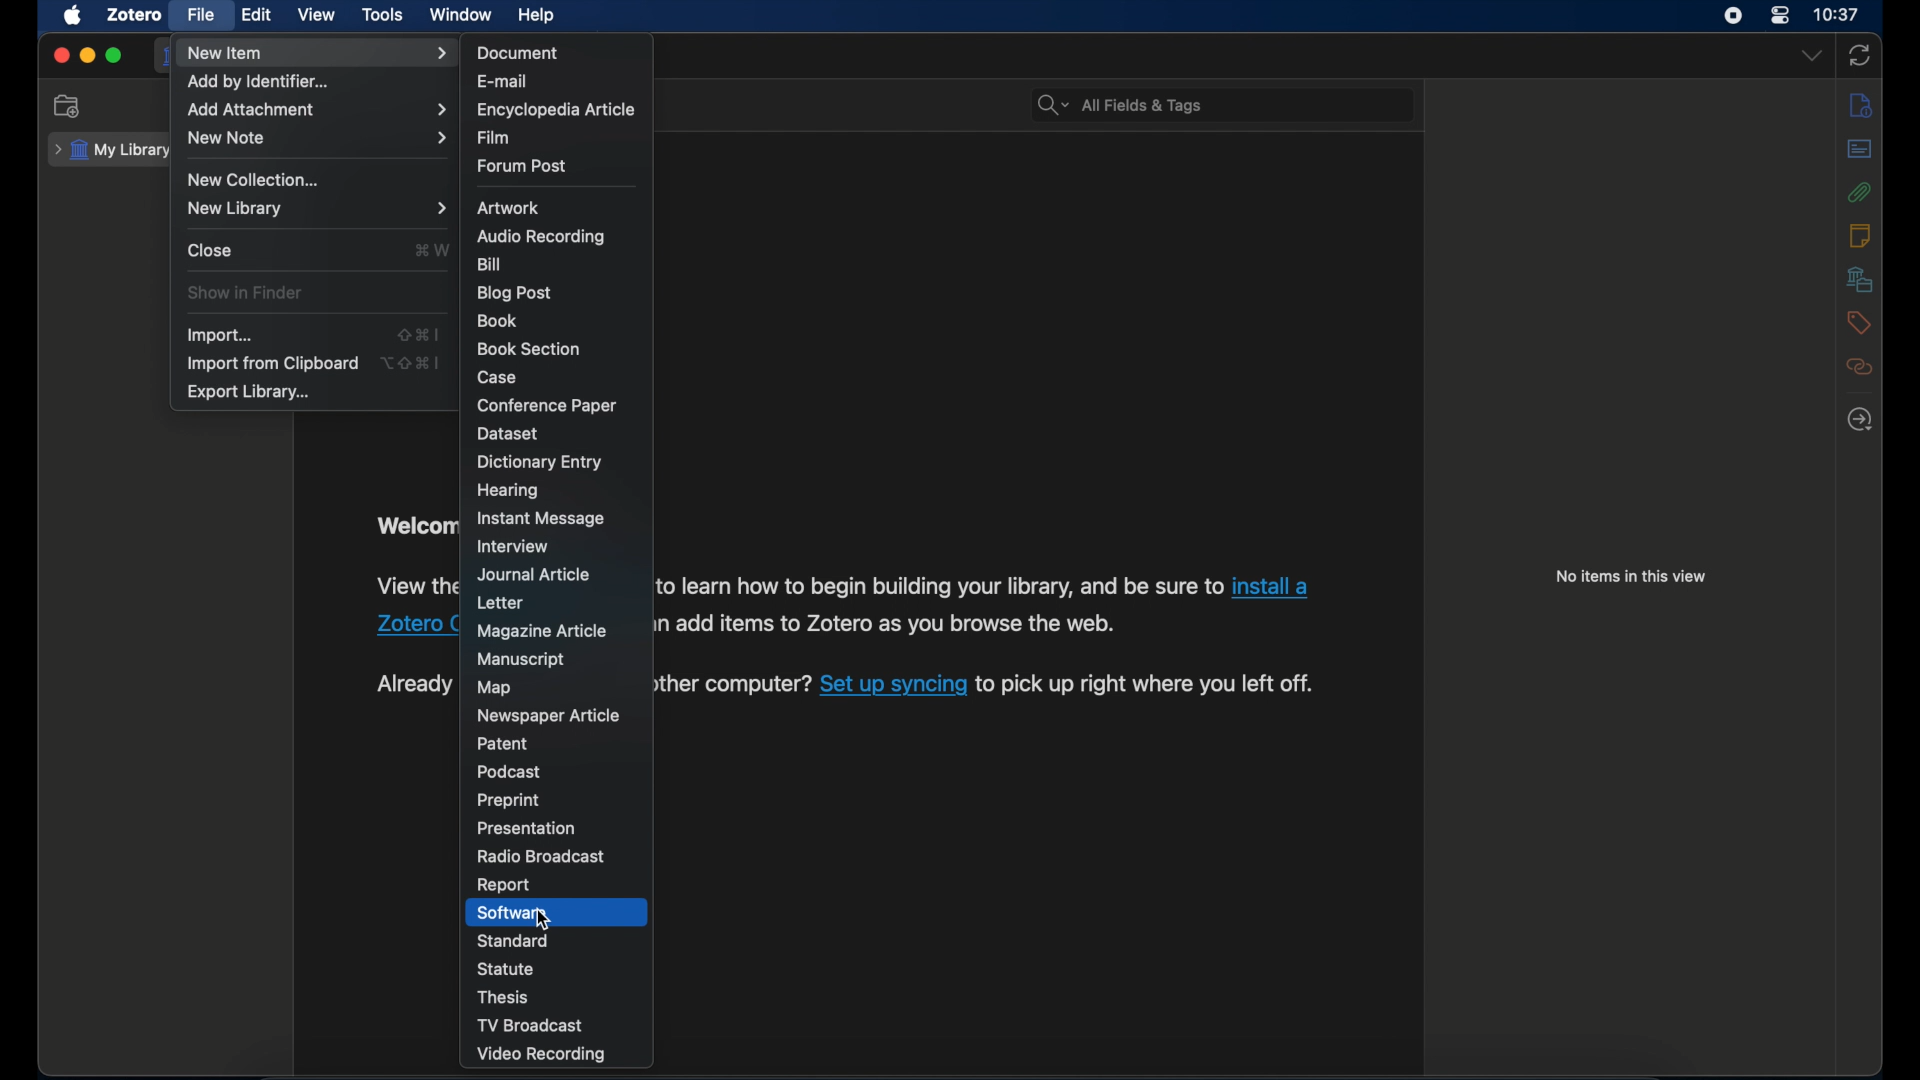 The height and width of the screenshot is (1080, 1920). Describe the element at coordinates (1861, 193) in the screenshot. I see `attachments` at that location.